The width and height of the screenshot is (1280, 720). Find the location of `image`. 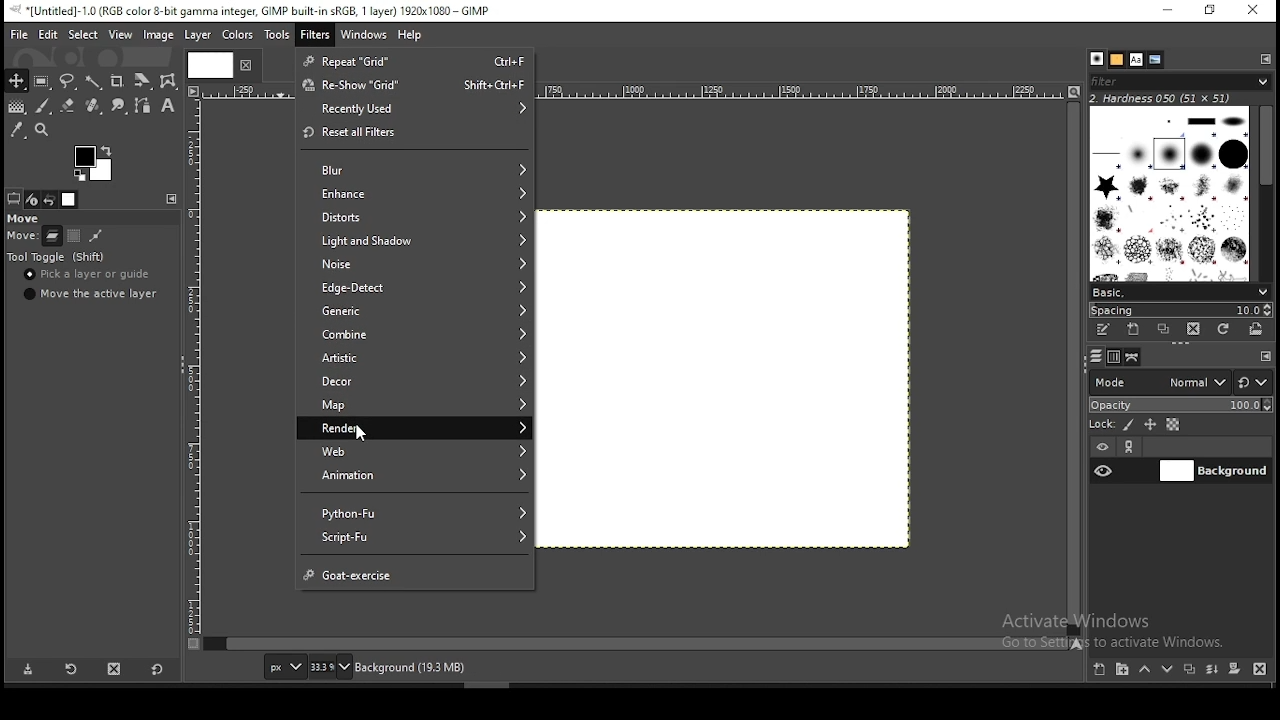

image is located at coordinates (158, 35).